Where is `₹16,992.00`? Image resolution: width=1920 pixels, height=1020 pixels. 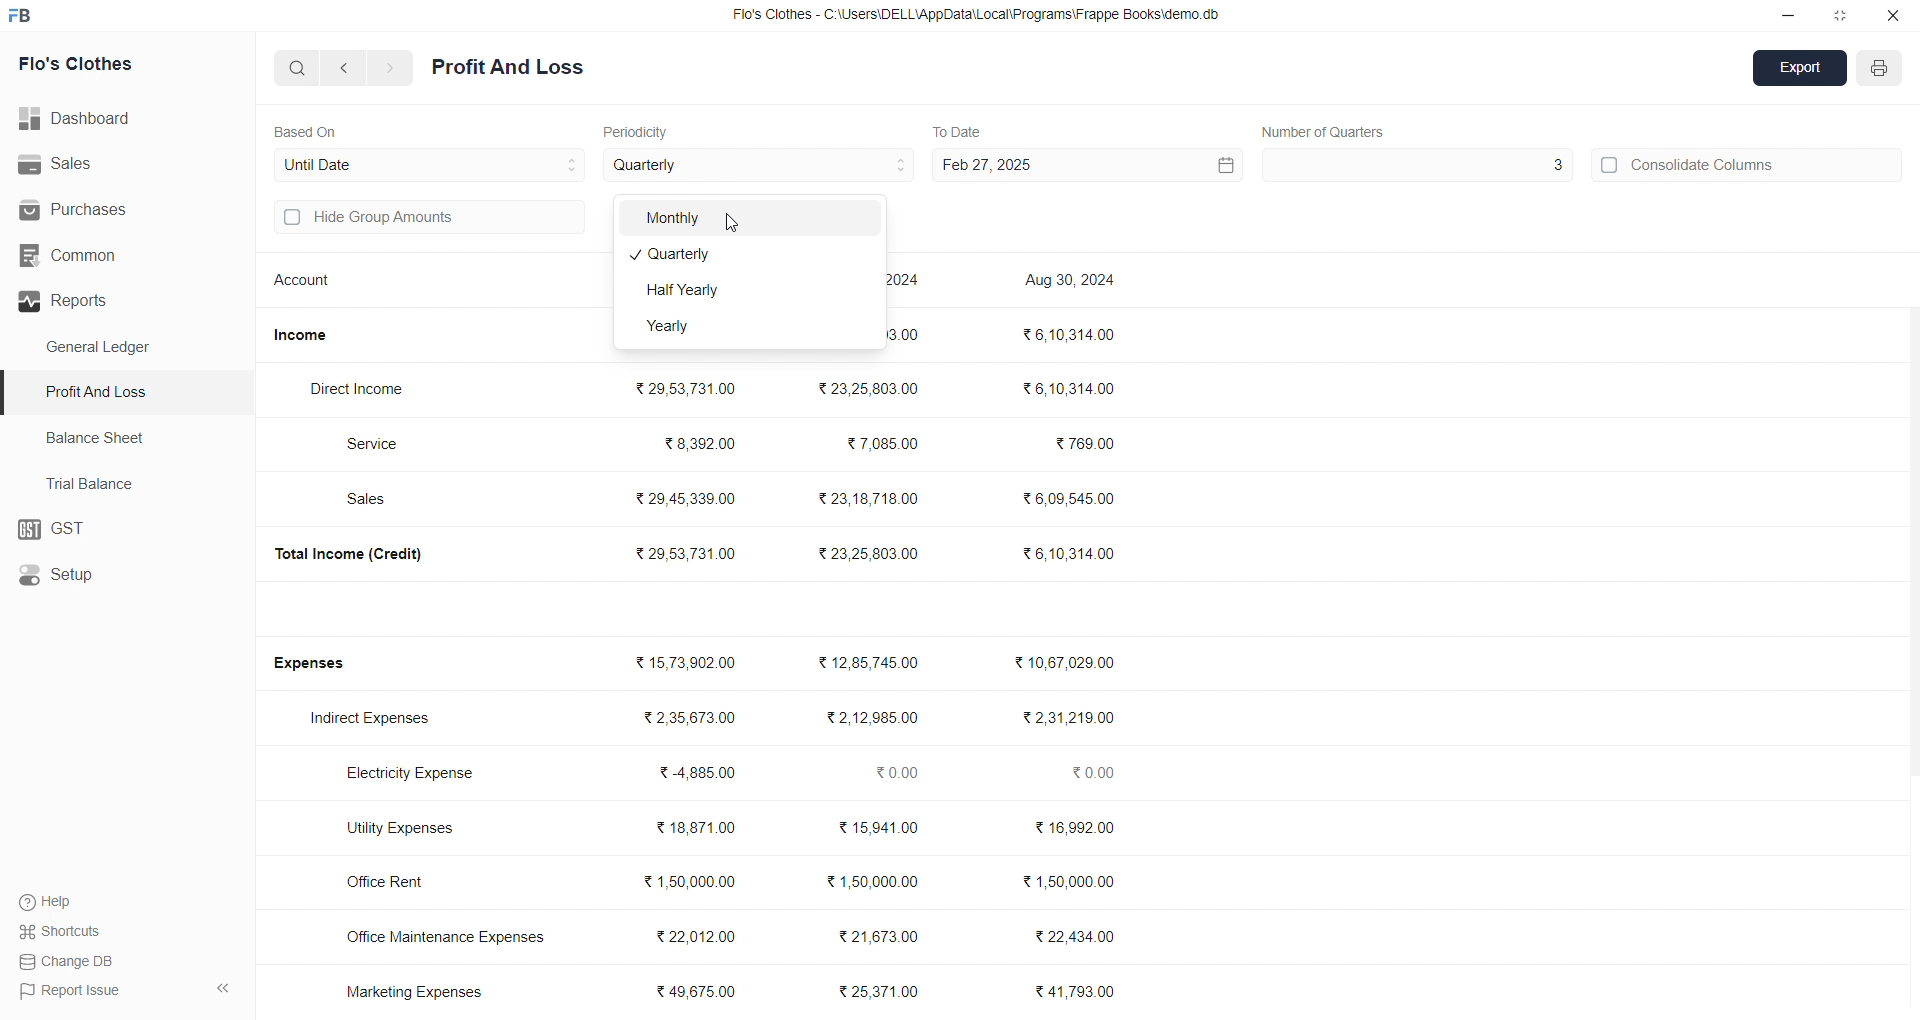 ₹16,992.00 is located at coordinates (1076, 828).